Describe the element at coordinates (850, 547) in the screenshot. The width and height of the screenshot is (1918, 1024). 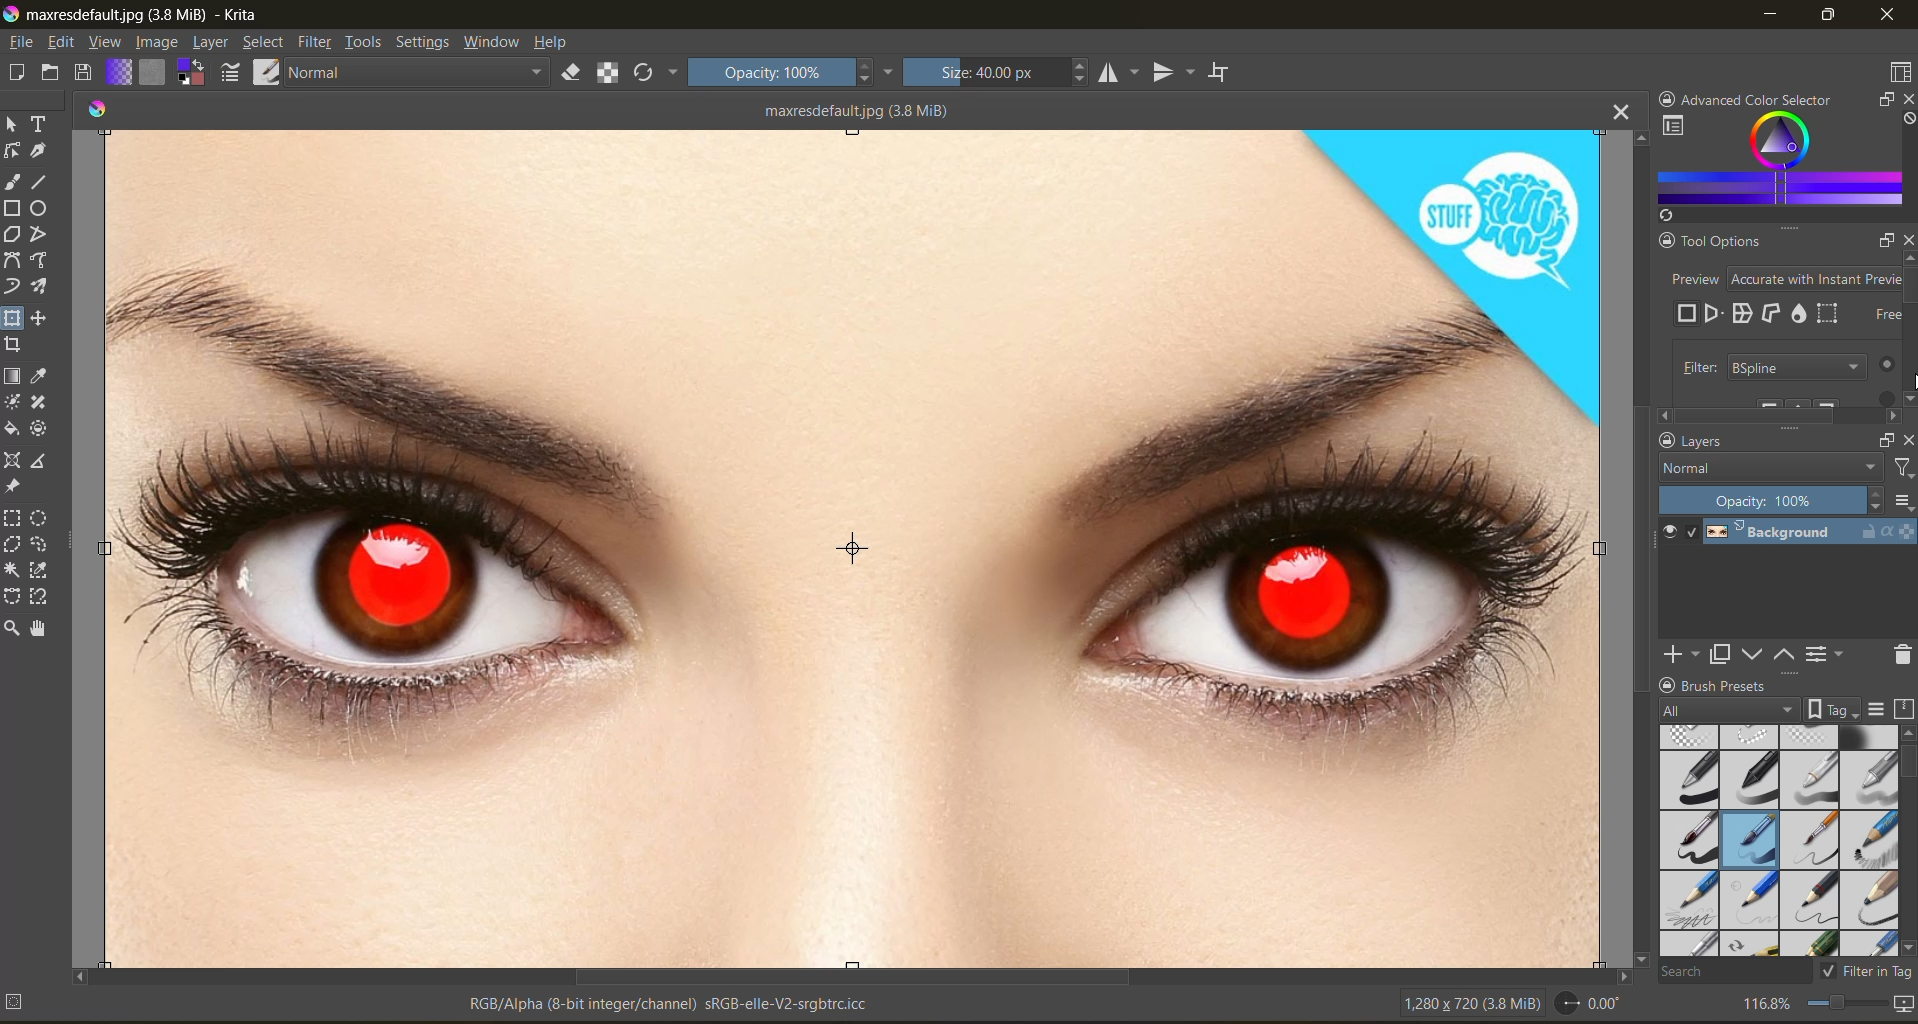
I see `photo` at that location.